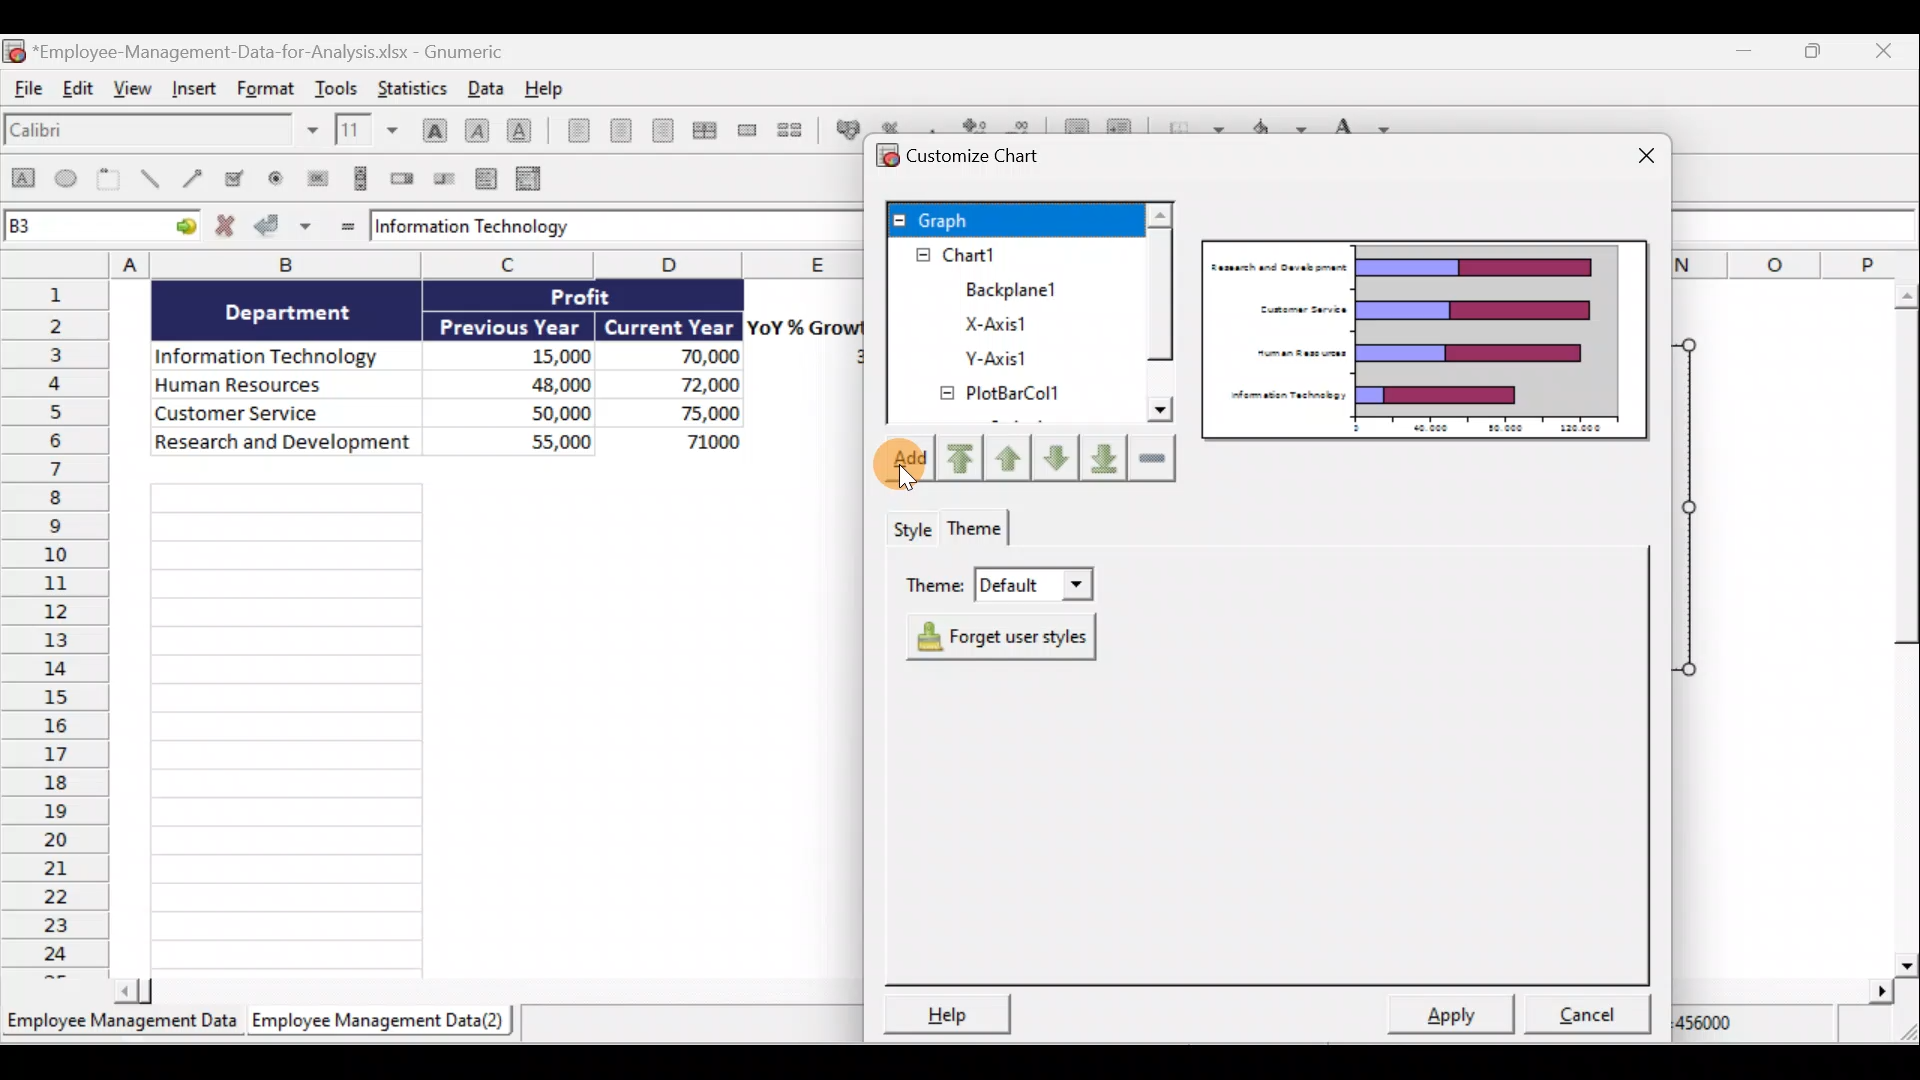 The height and width of the screenshot is (1080, 1920). Describe the element at coordinates (290, 415) in the screenshot. I see `Customer Service` at that location.